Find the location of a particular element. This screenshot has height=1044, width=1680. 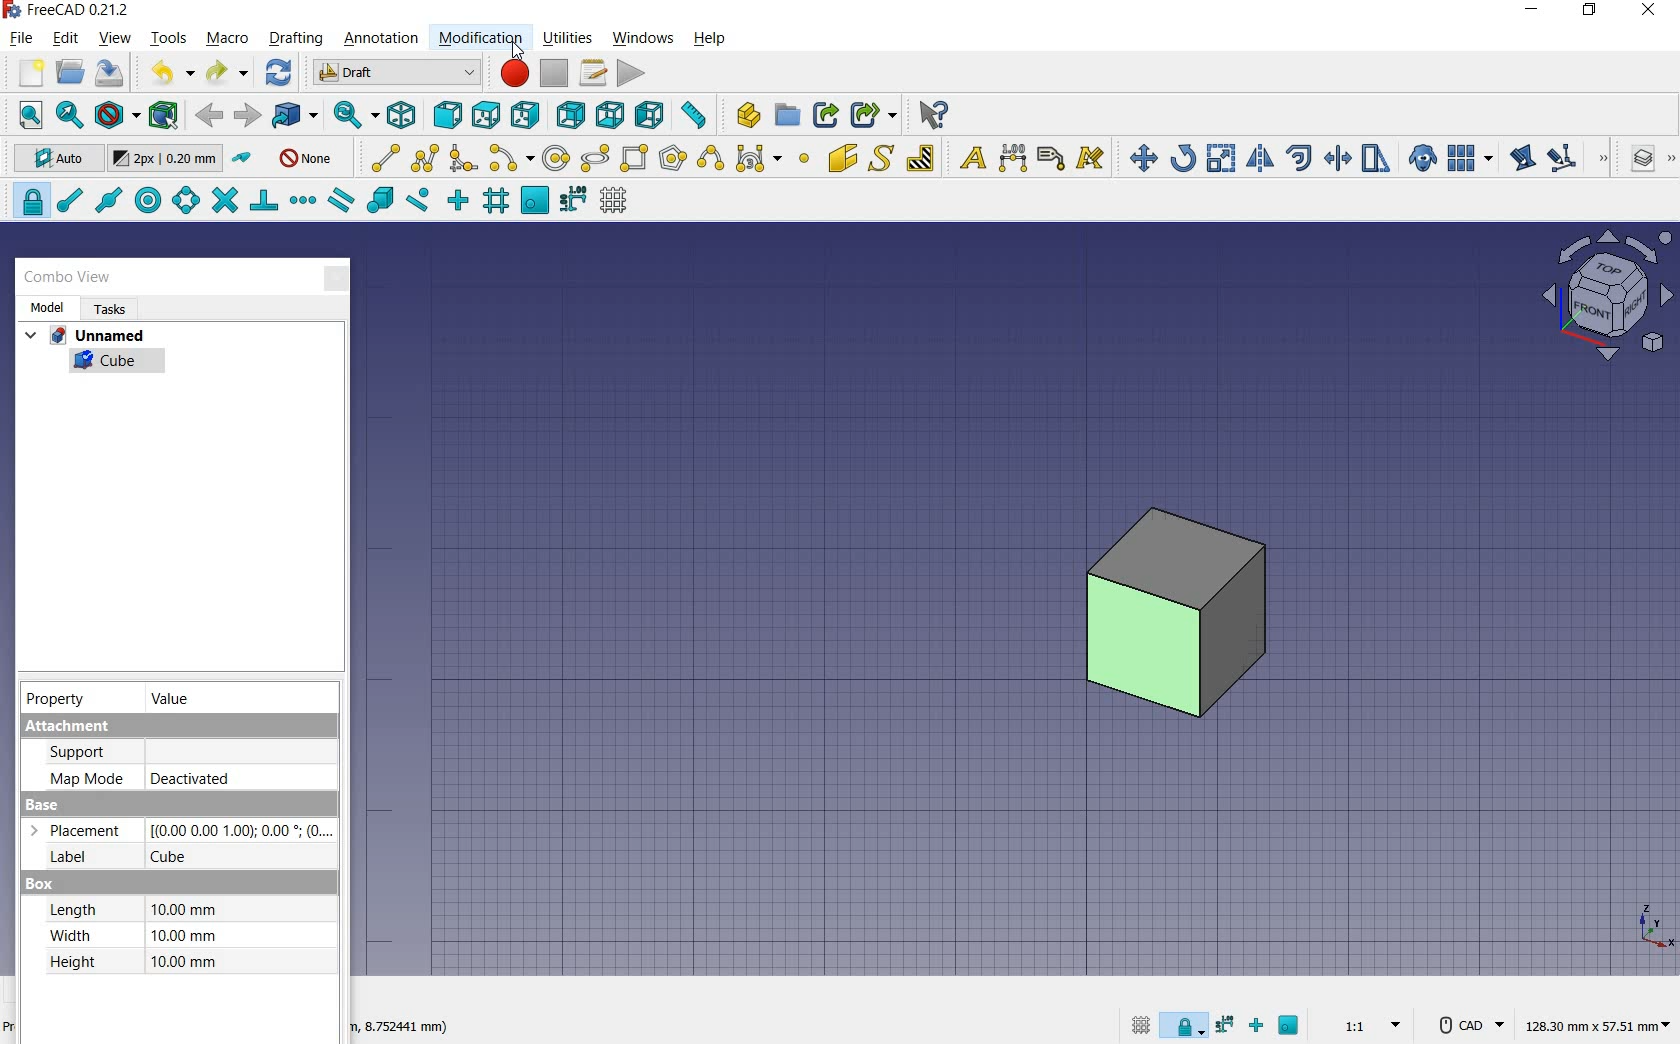

snap parallel is located at coordinates (342, 203).